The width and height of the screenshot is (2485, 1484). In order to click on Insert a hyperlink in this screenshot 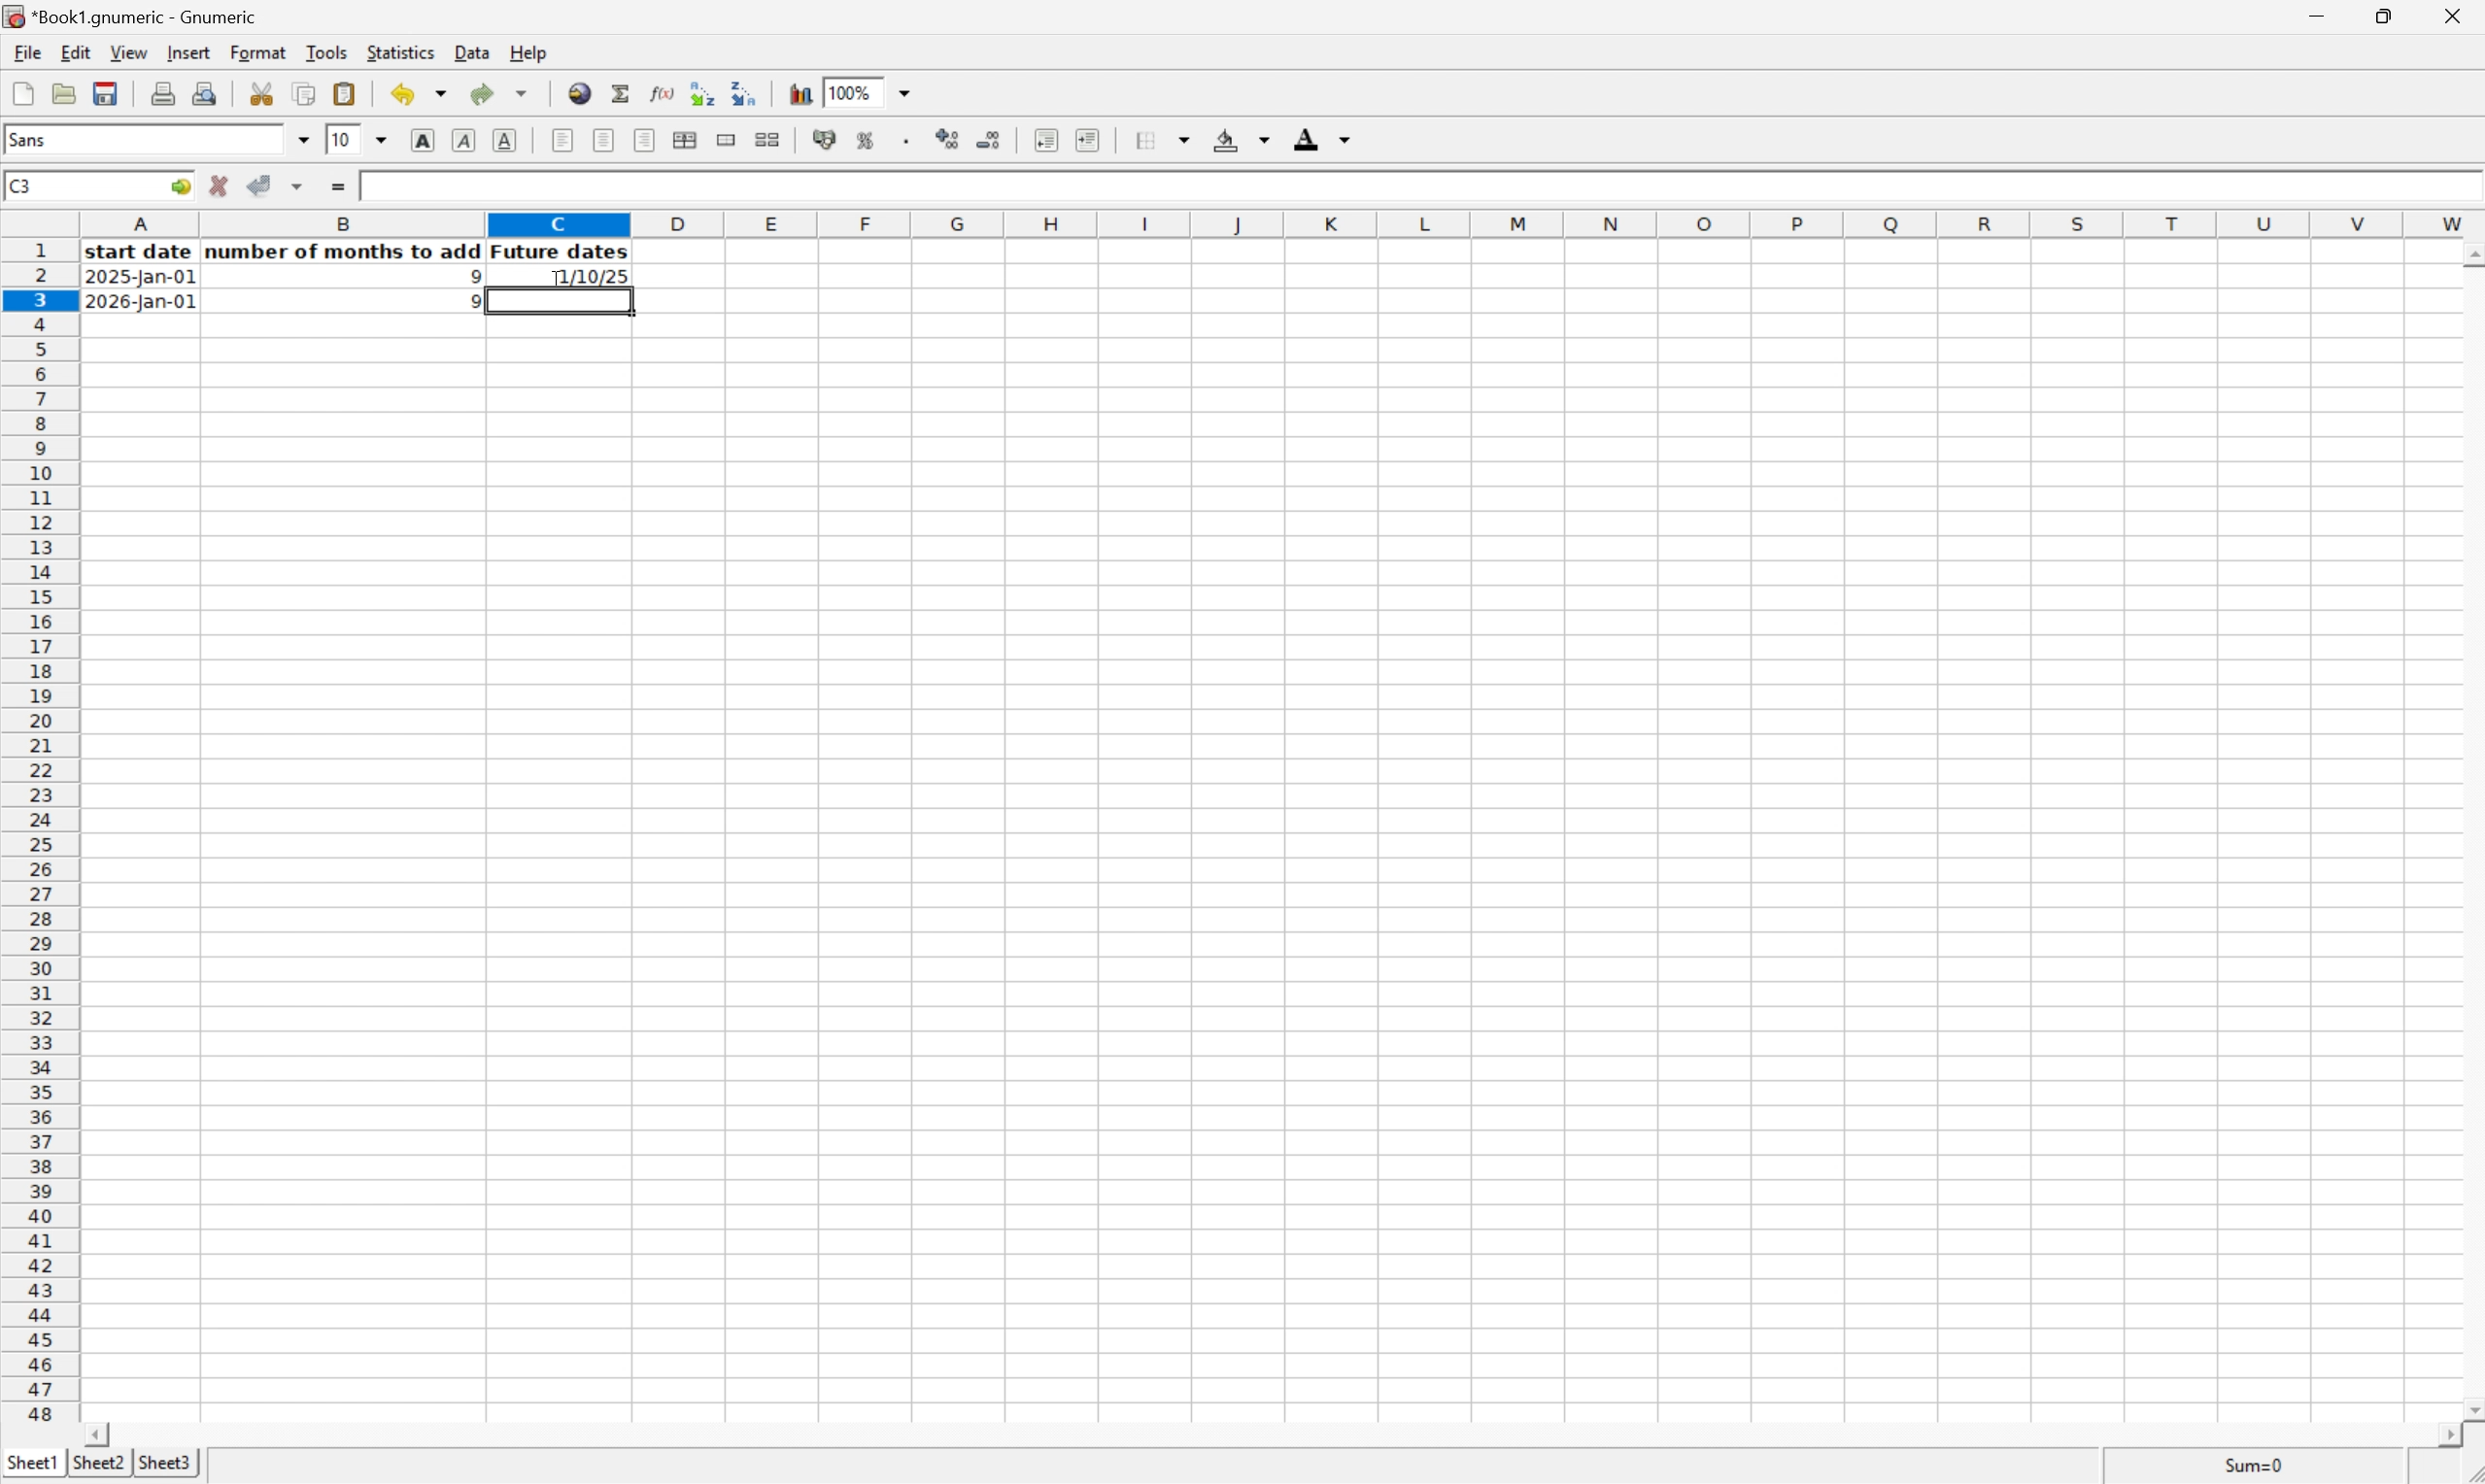, I will do `click(581, 92)`.